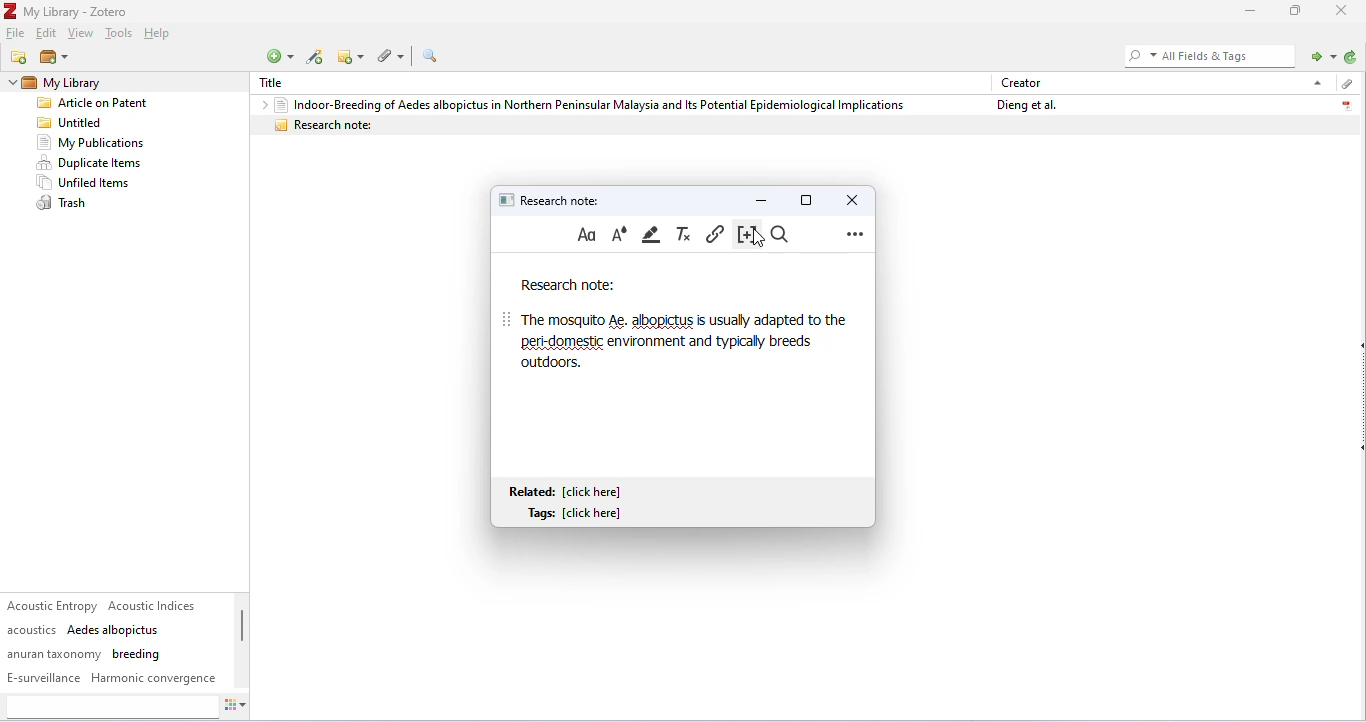 The height and width of the screenshot is (722, 1366). What do you see at coordinates (579, 514) in the screenshot?
I see `tags` at bounding box center [579, 514].